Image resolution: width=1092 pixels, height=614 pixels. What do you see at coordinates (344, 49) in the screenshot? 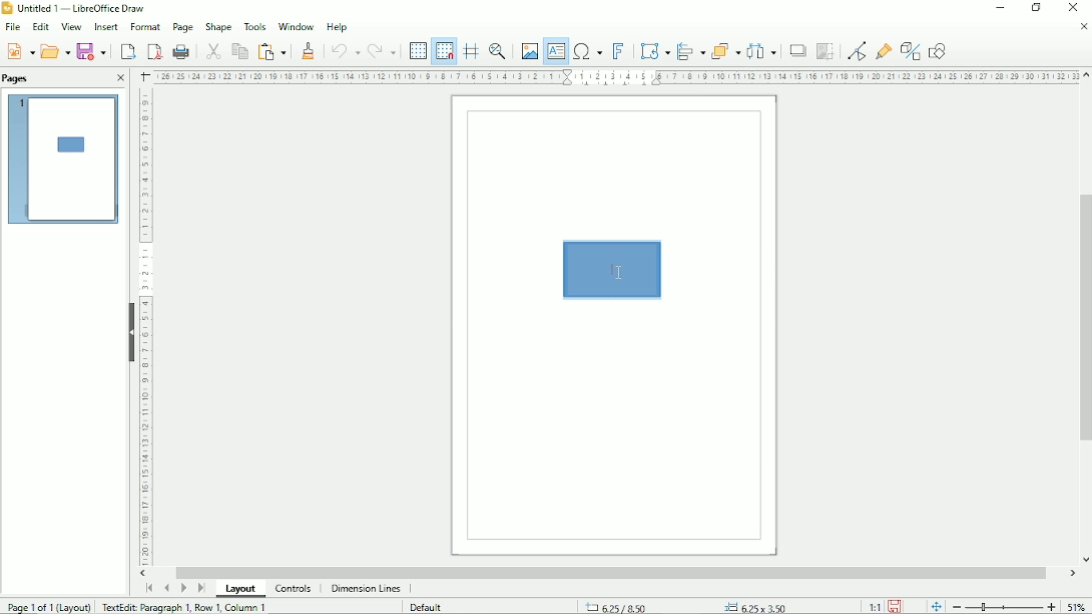
I see `Undo` at bounding box center [344, 49].